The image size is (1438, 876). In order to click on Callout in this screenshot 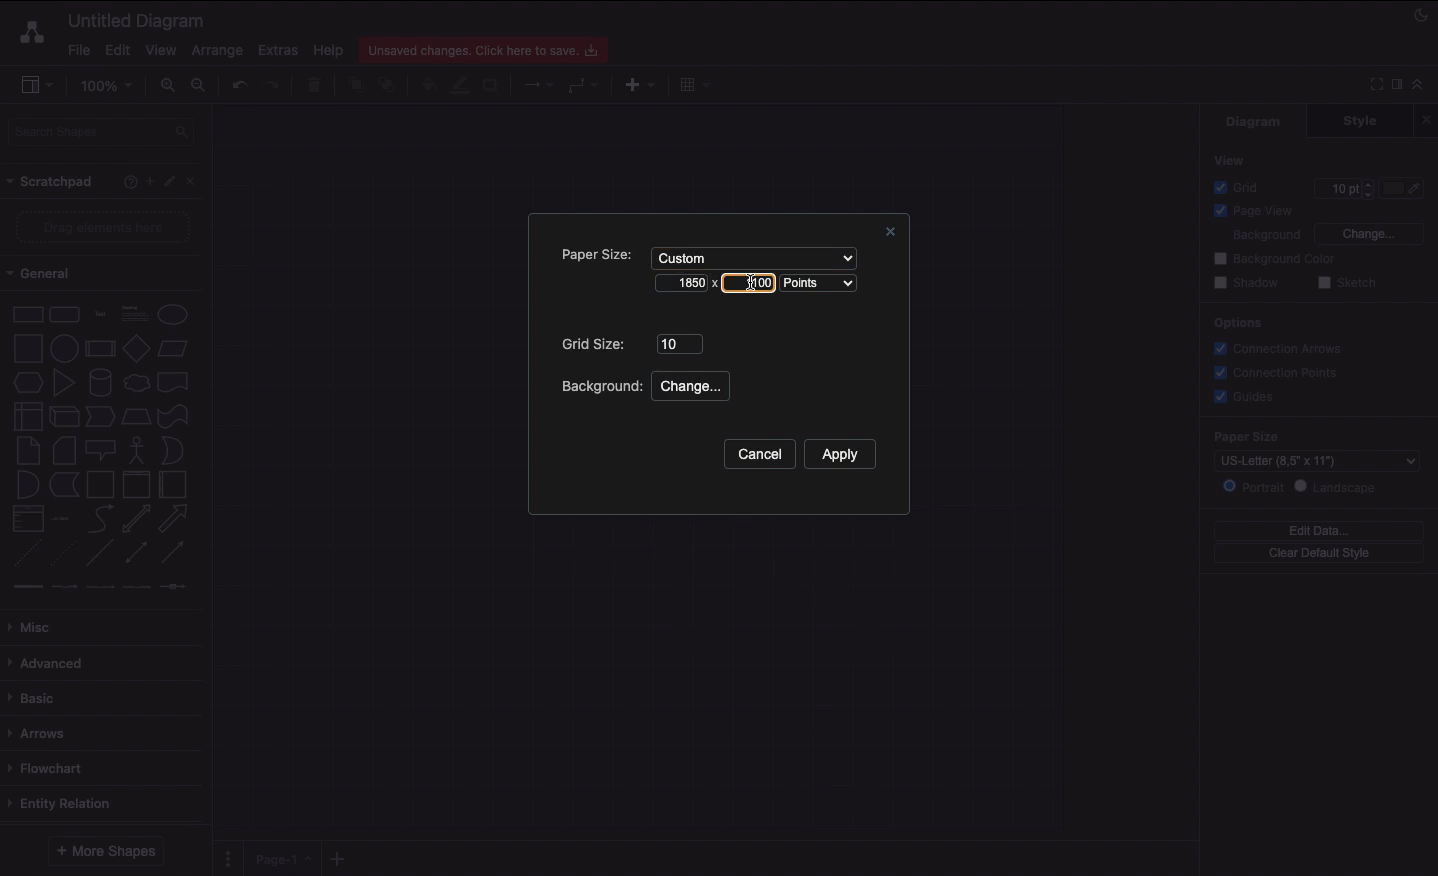, I will do `click(102, 450)`.